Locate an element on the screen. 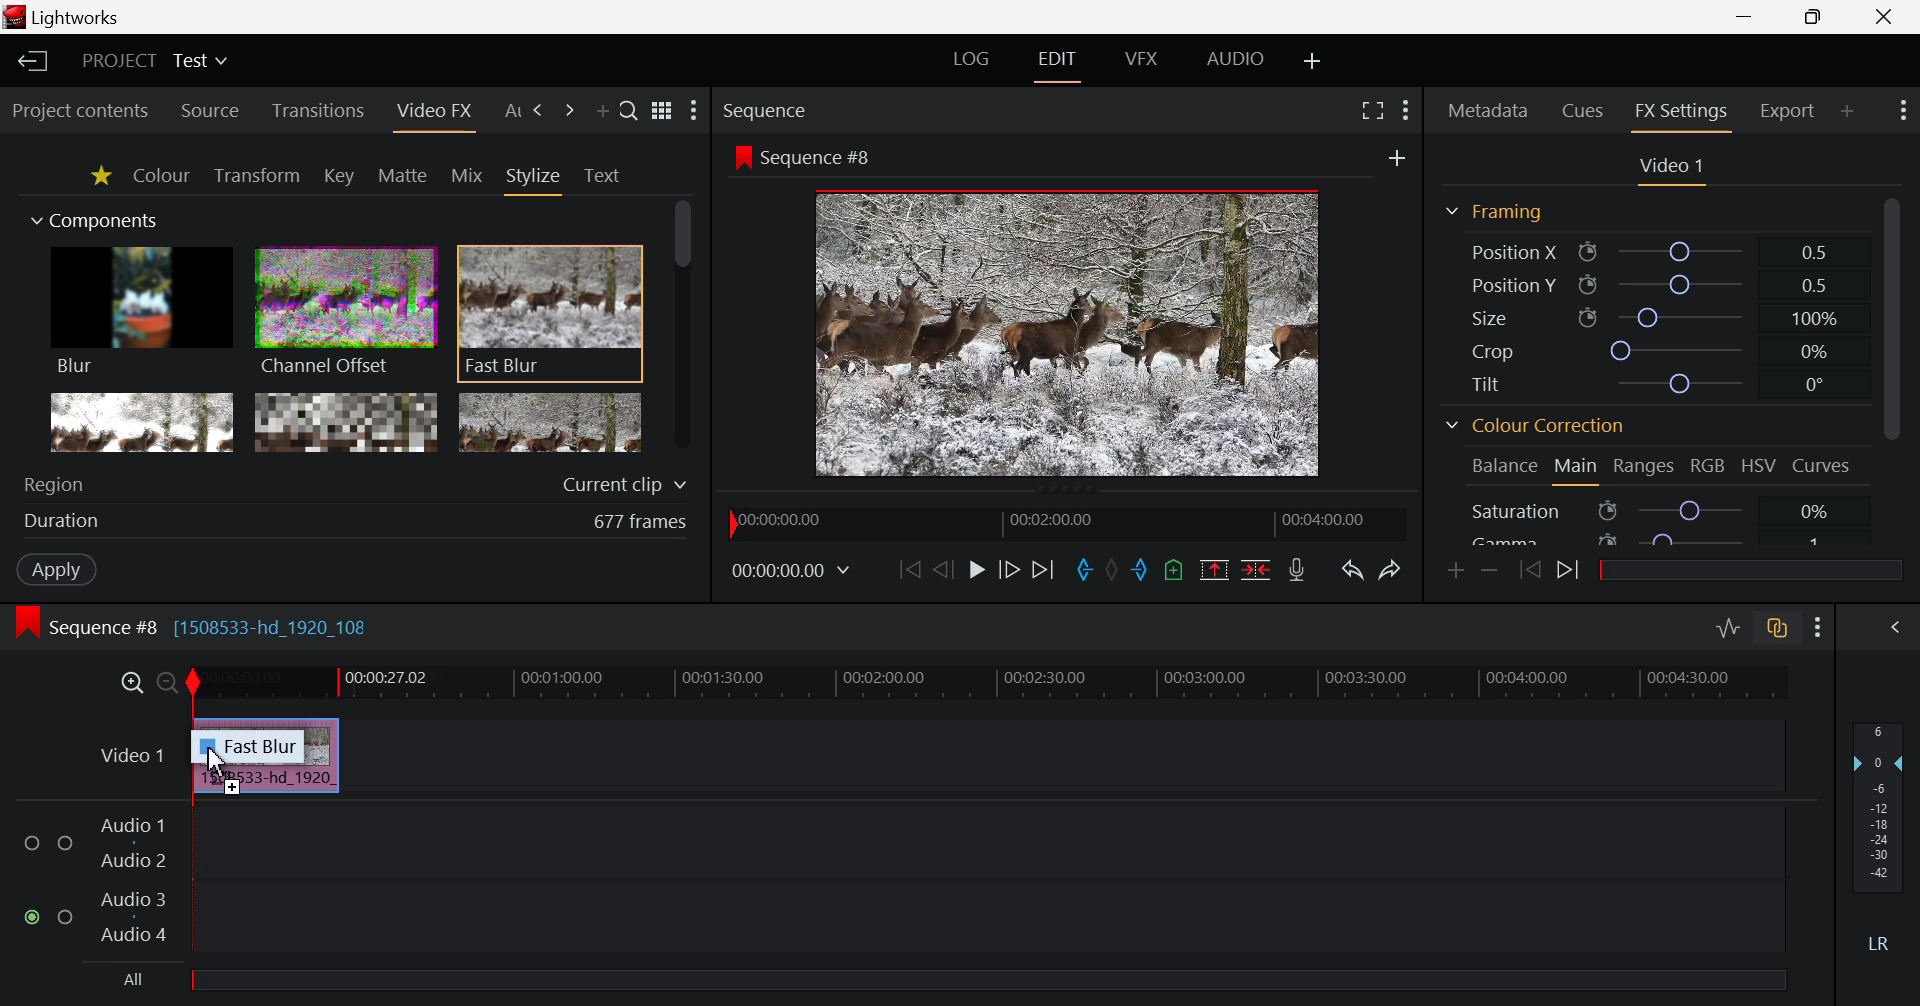  Previous Panel is located at coordinates (506, 111).